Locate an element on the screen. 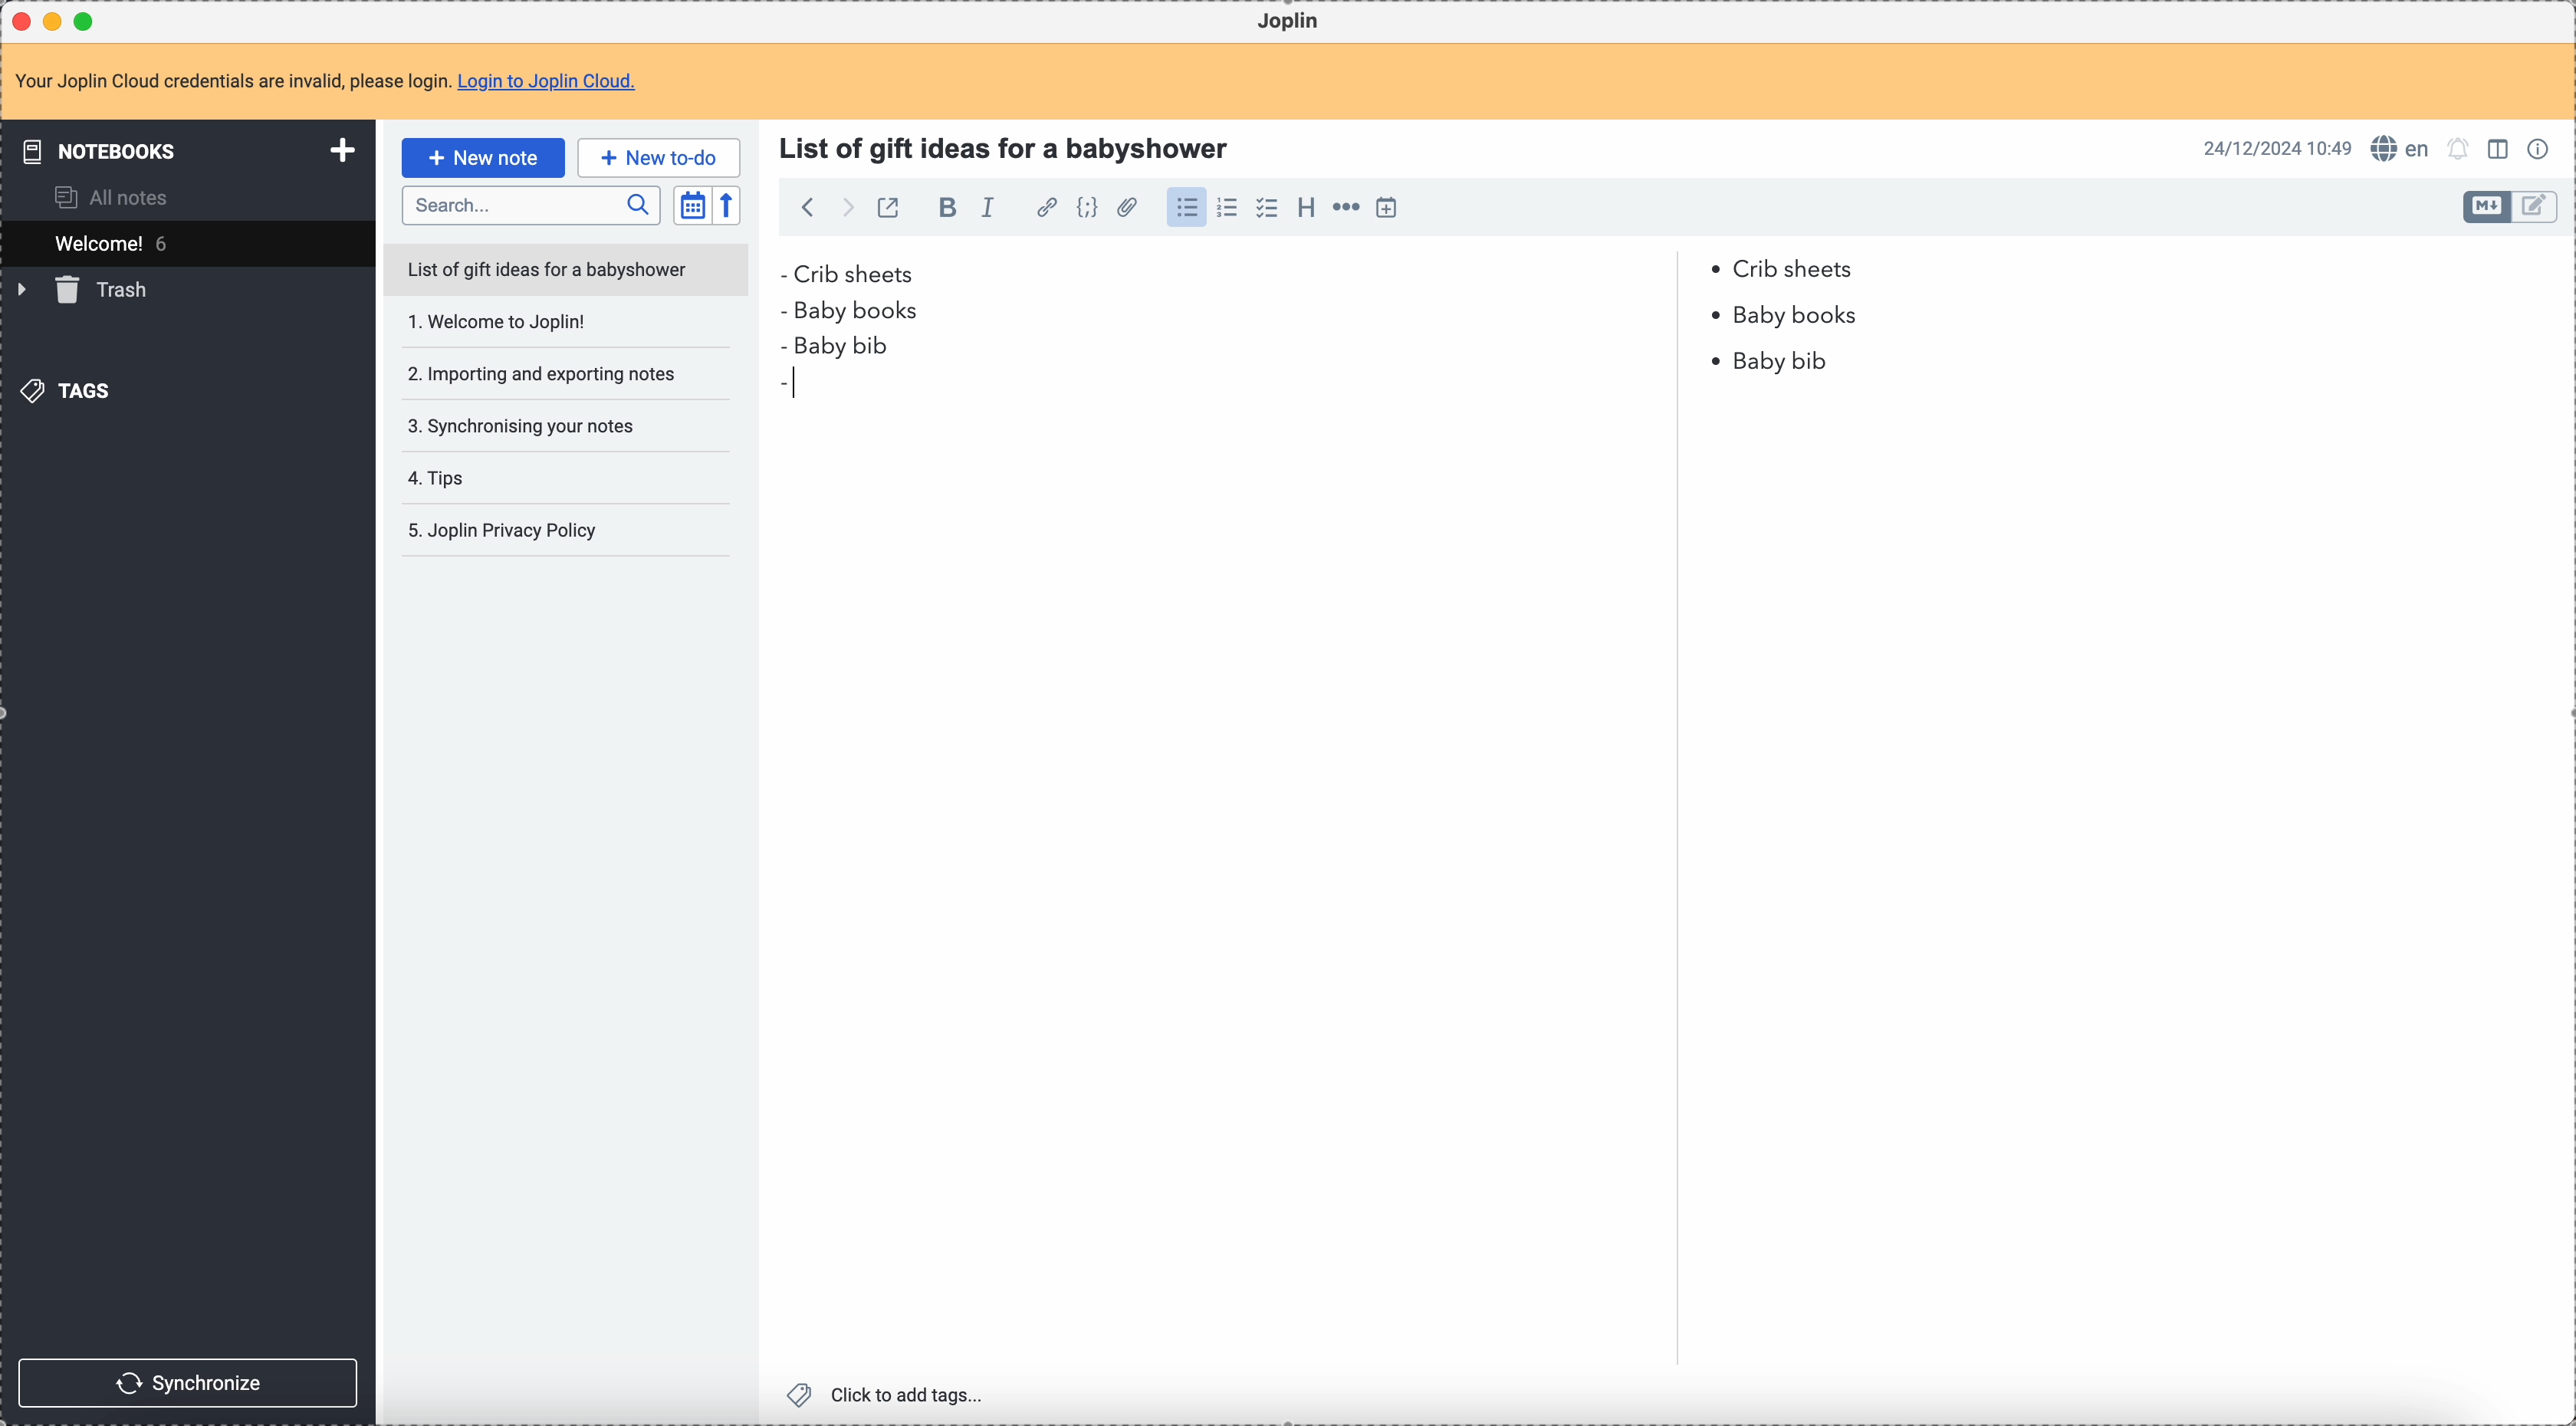 This screenshot has height=1426, width=2576. bullet point is located at coordinates (1716, 316).